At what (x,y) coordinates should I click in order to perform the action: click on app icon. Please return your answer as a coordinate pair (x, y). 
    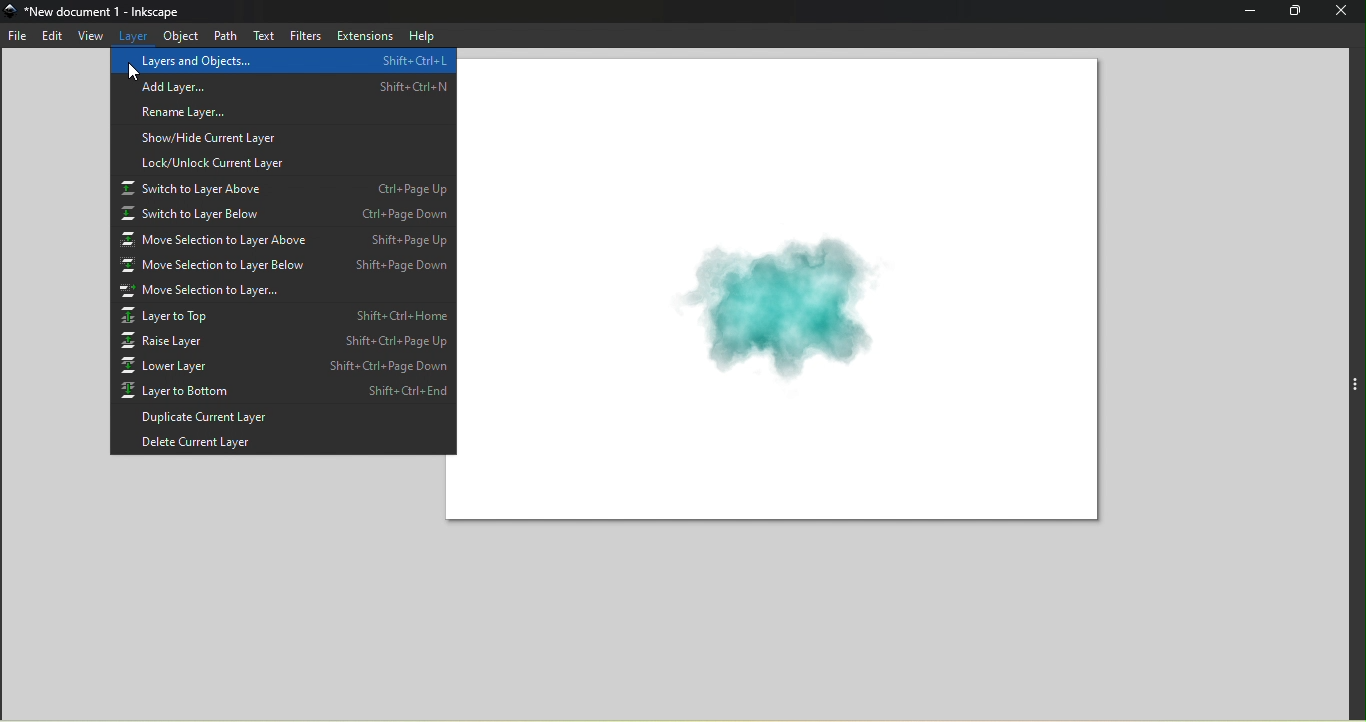
    Looking at the image, I should click on (12, 11).